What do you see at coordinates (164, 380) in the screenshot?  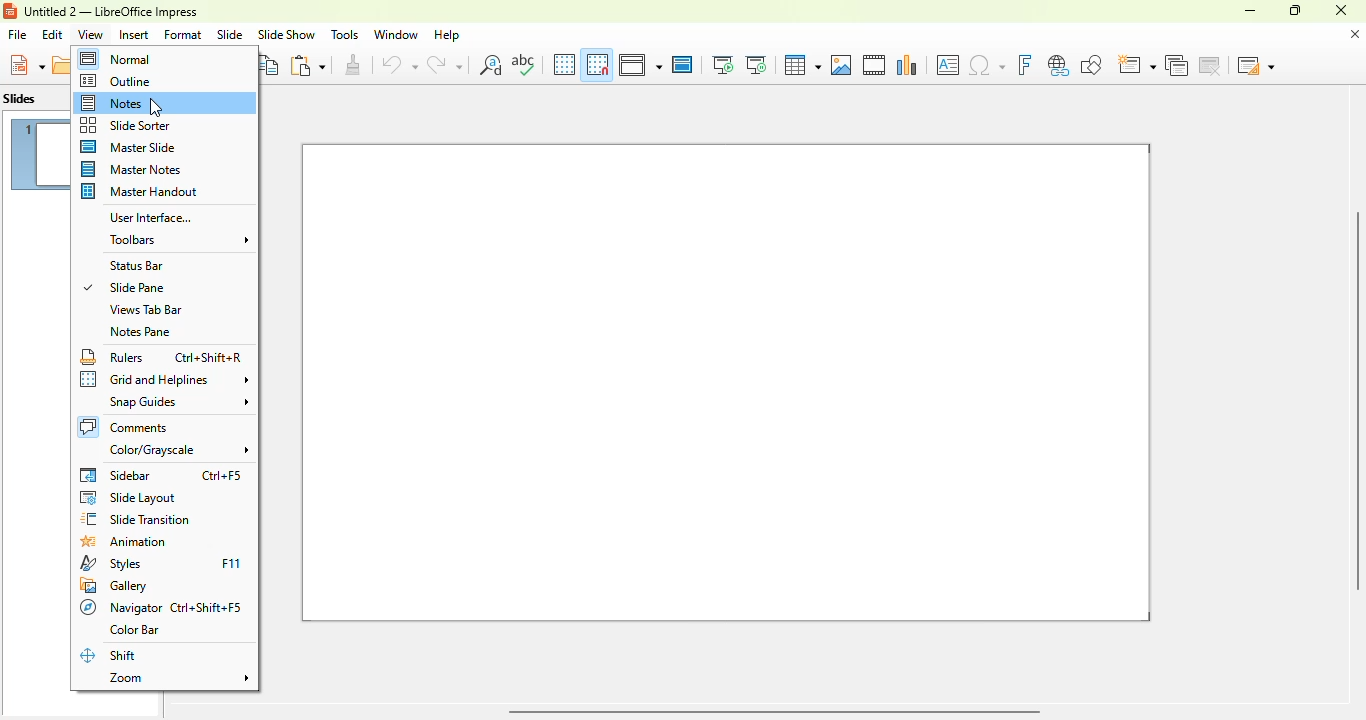 I see `grid and helplines` at bounding box center [164, 380].